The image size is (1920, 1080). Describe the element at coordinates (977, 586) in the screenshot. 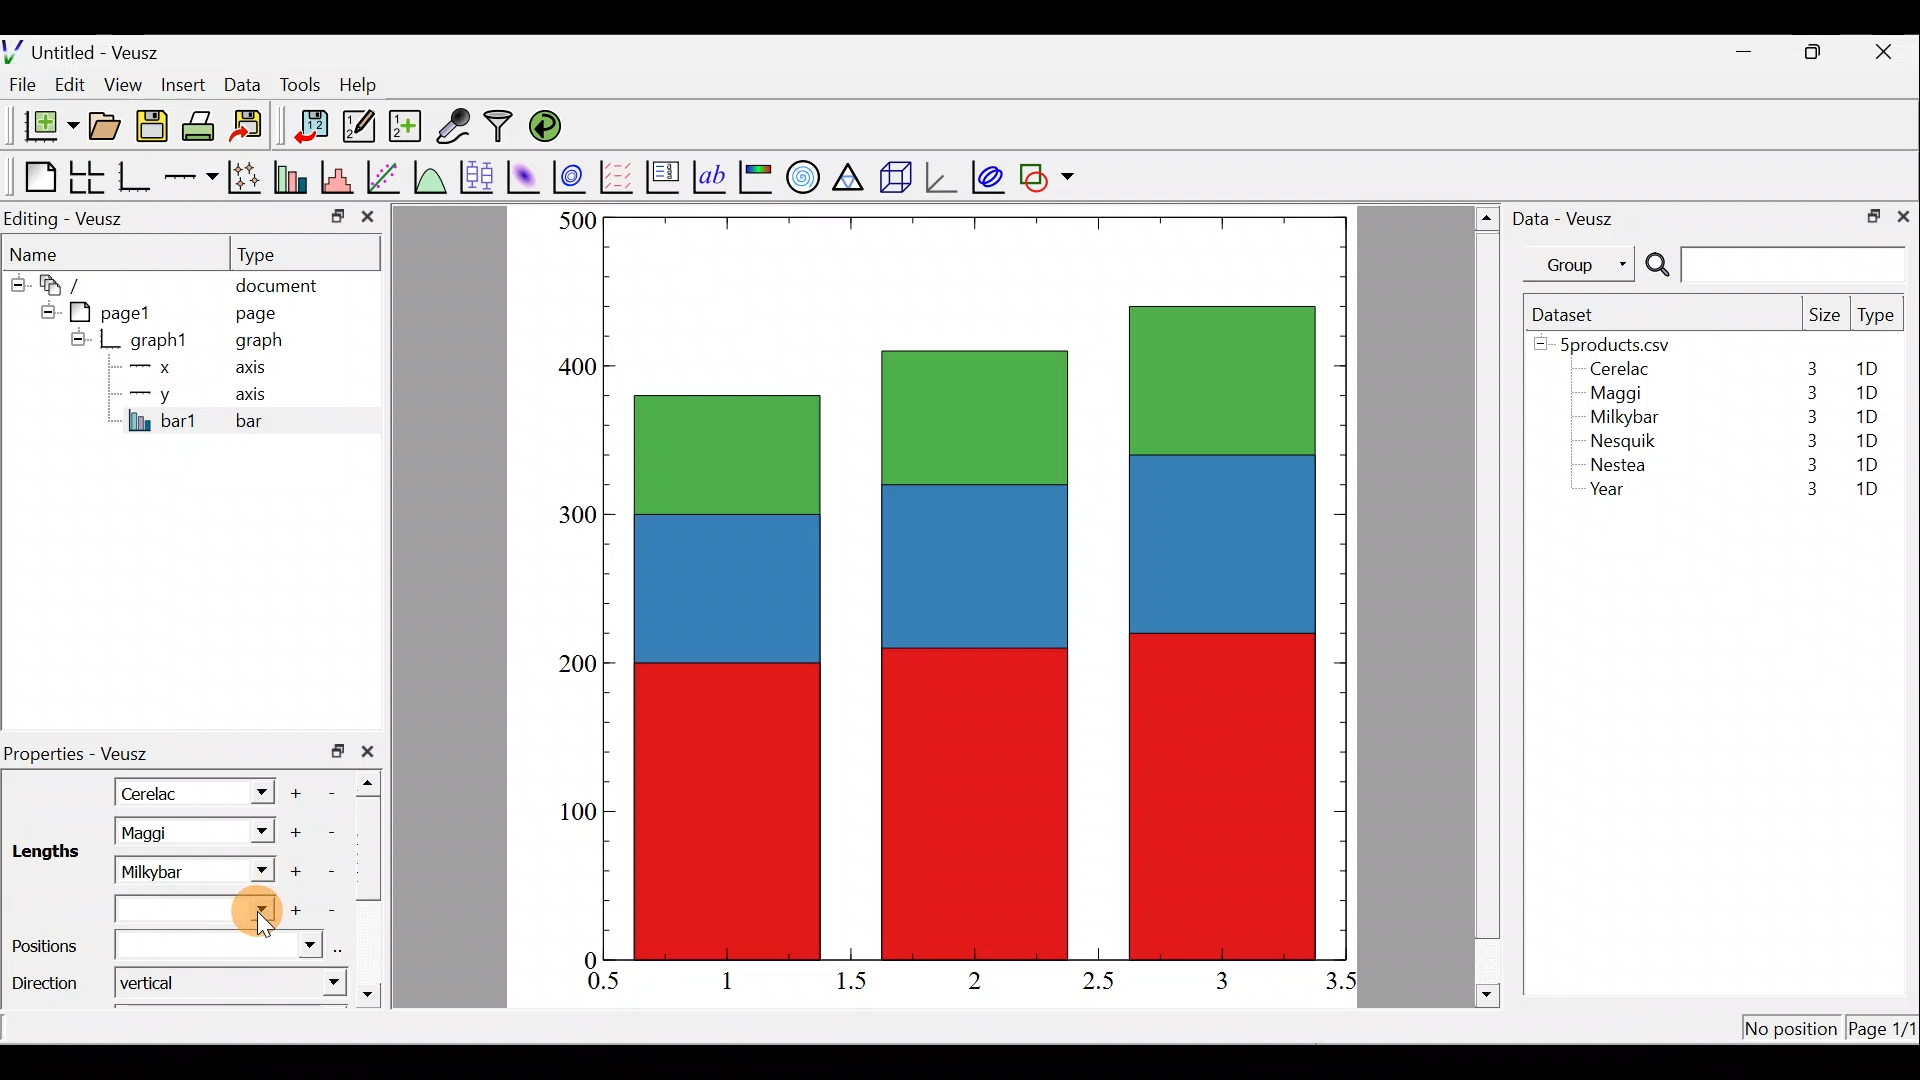

I see `bar chart inserted` at that location.